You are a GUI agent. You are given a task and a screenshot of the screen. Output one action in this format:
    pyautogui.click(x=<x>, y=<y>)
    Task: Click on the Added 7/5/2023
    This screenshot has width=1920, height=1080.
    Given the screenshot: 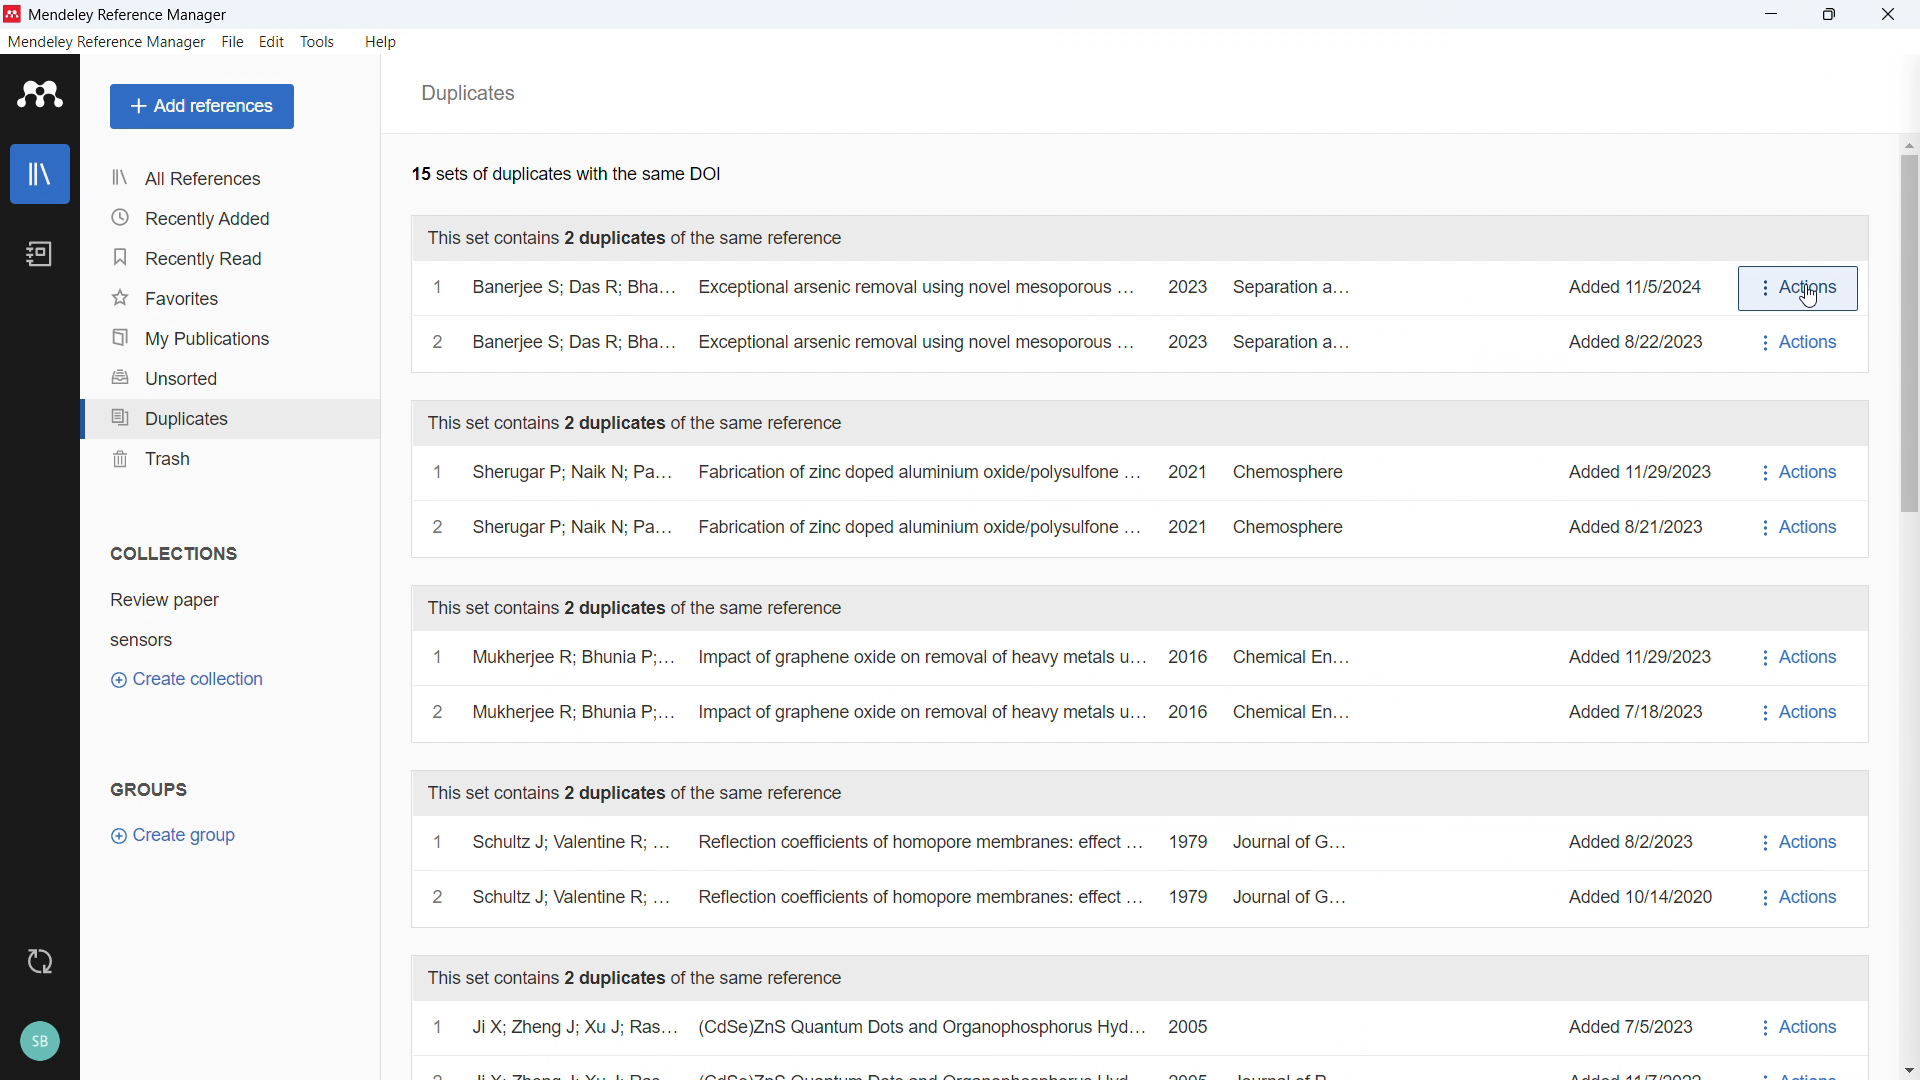 What is the action you would take?
    pyautogui.click(x=1618, y=1022)
    